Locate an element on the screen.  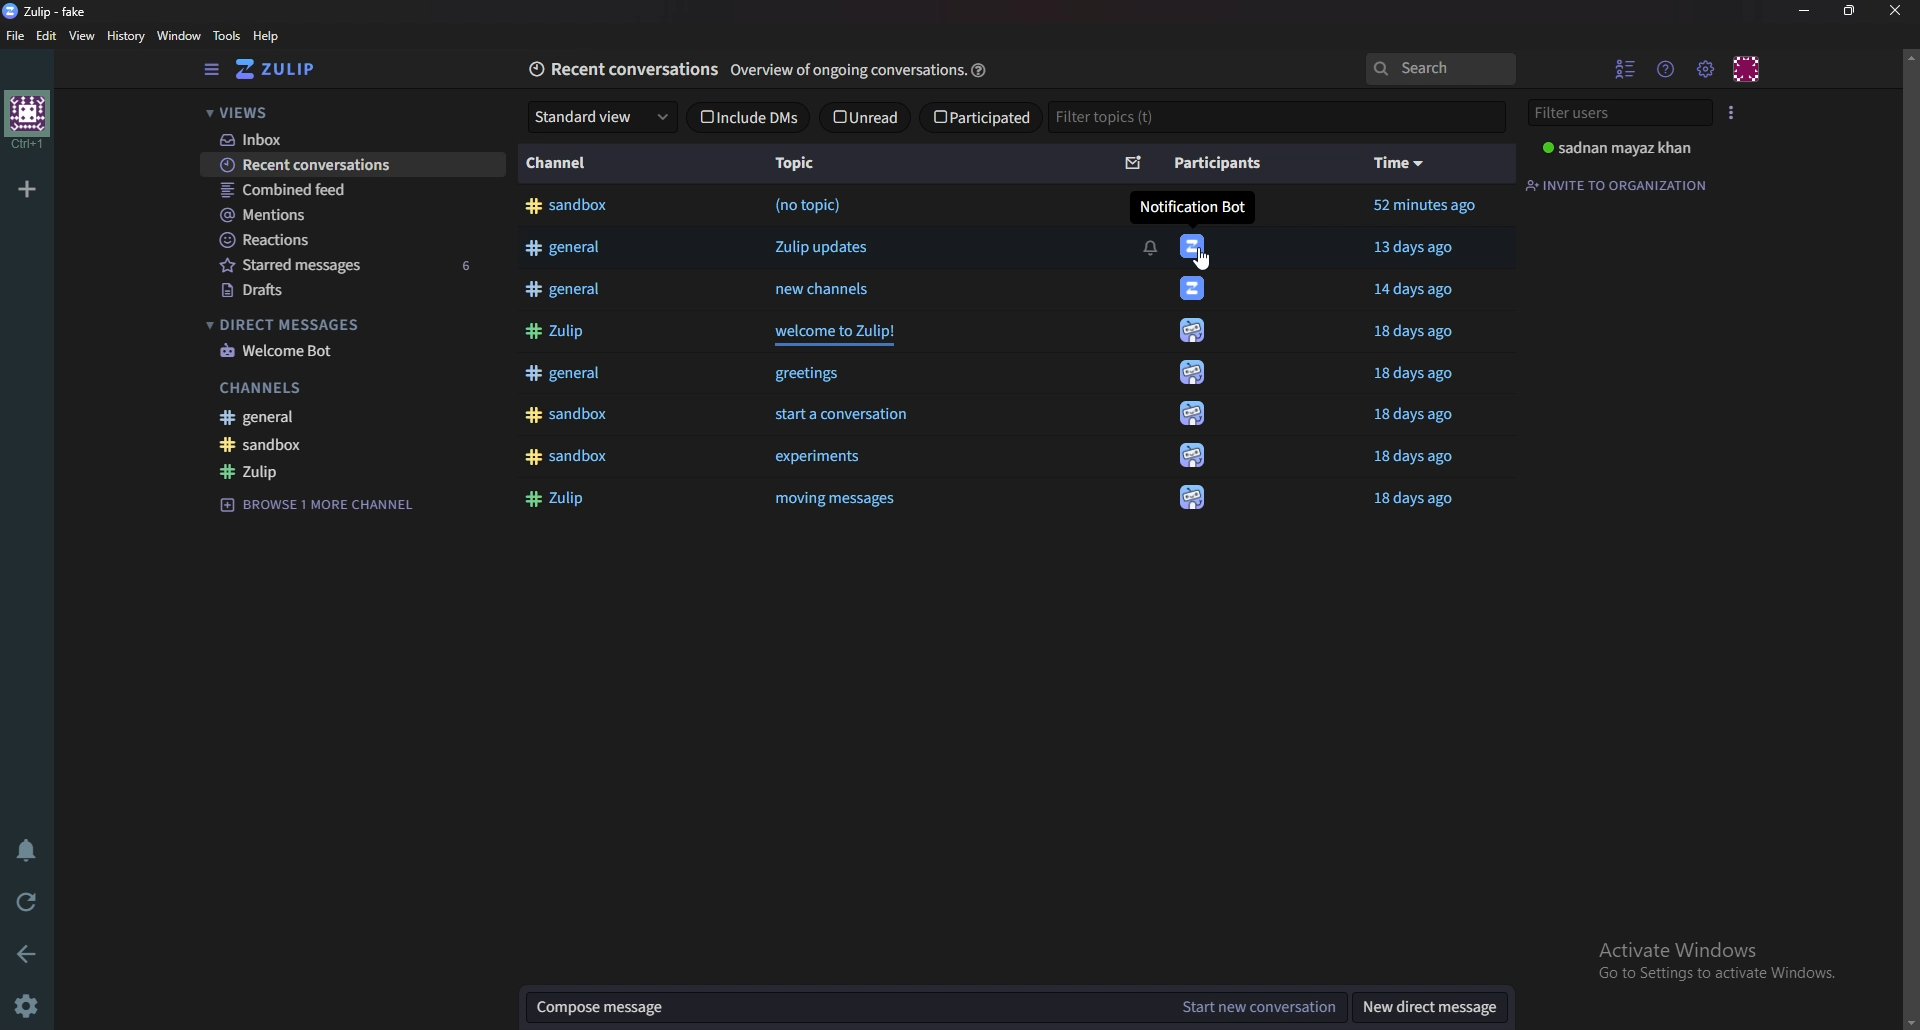
sadnan mayaz khan is located at coordinates (1617, 148).